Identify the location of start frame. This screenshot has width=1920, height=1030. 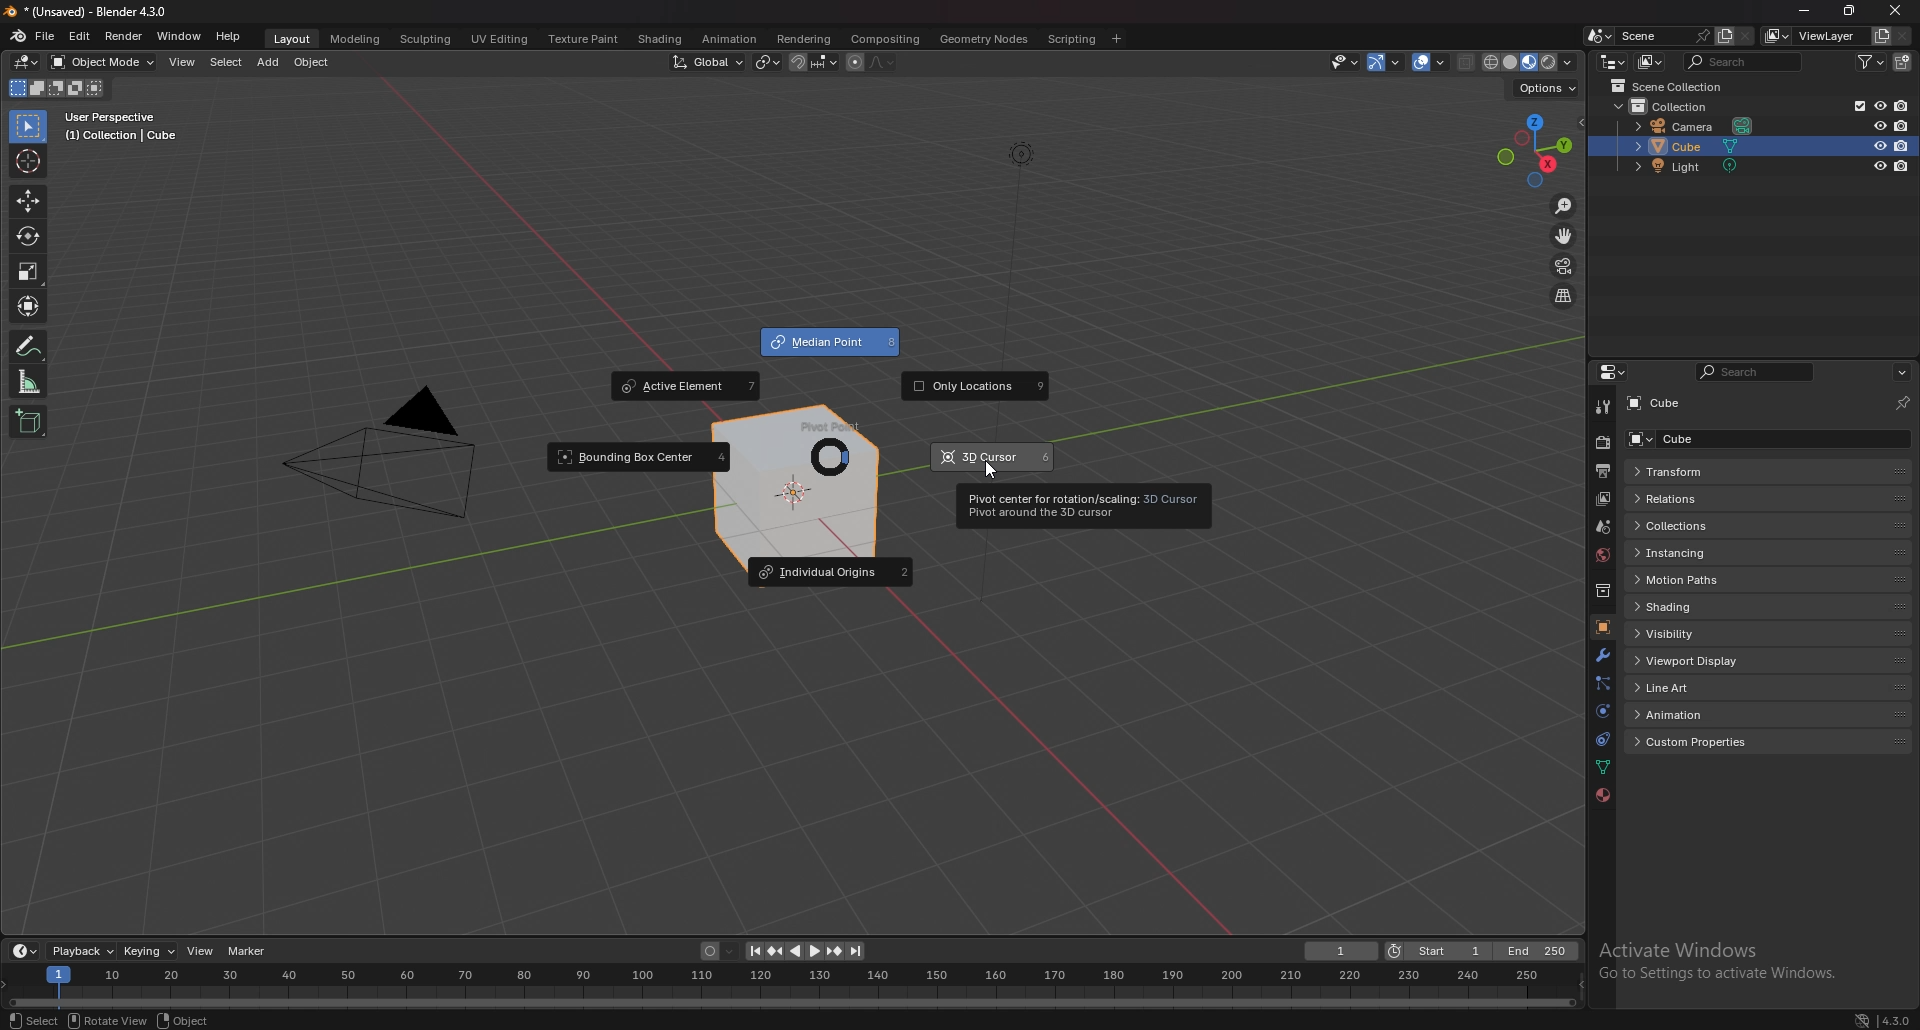
(1438, 950).